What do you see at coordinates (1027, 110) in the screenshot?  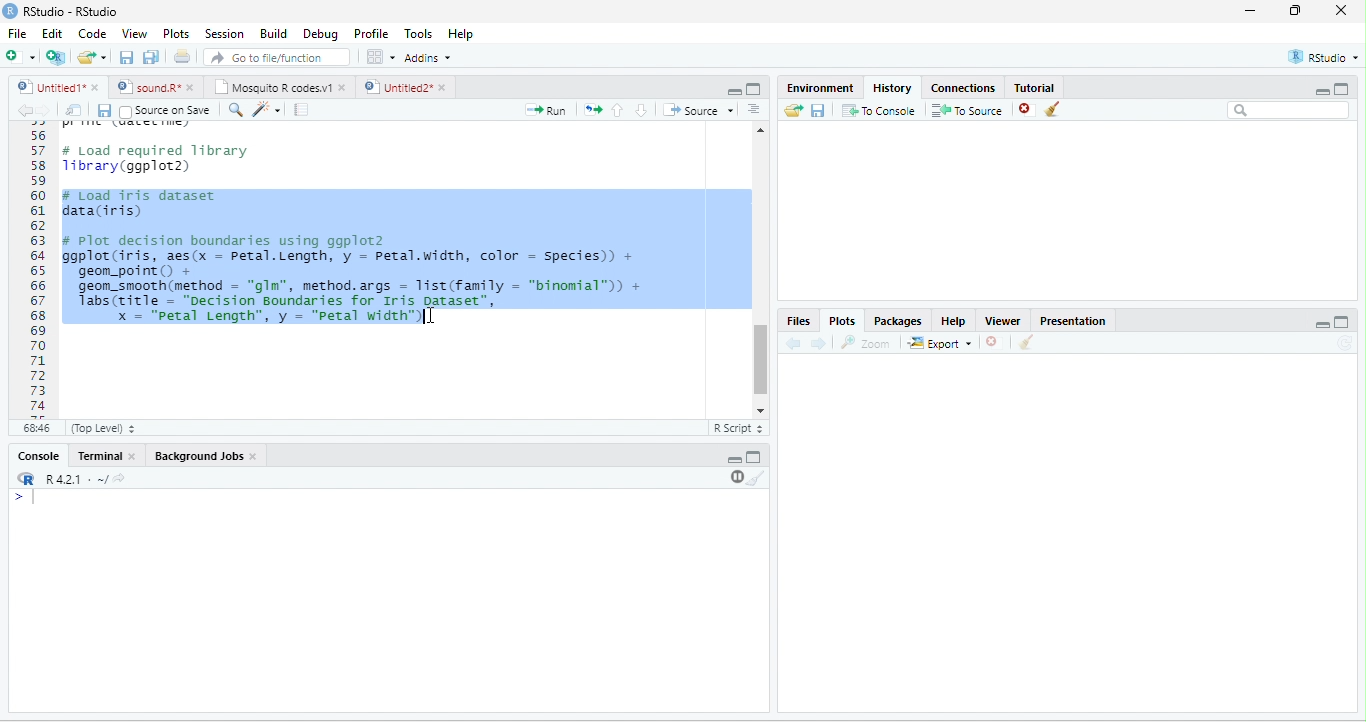 I see `close file` at bounding box center [1027, 110].